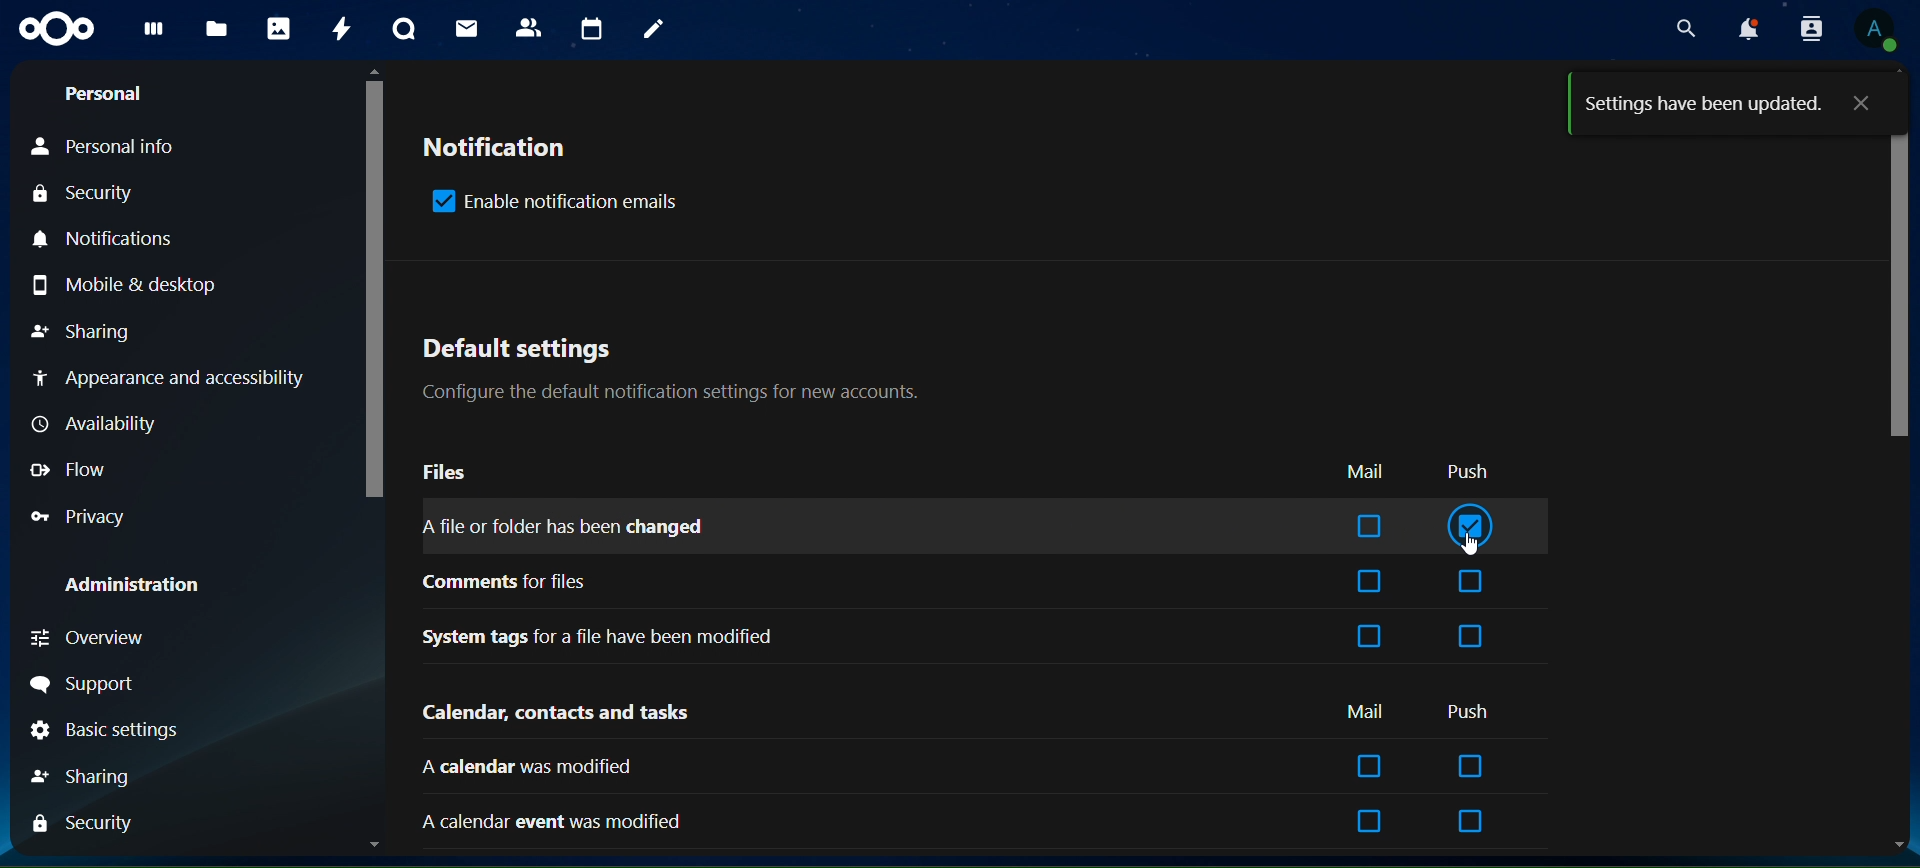 The image size is (1920, 868). Describe the element at coordinates (1370, 766) in the screenshot. I see `box` at that location.